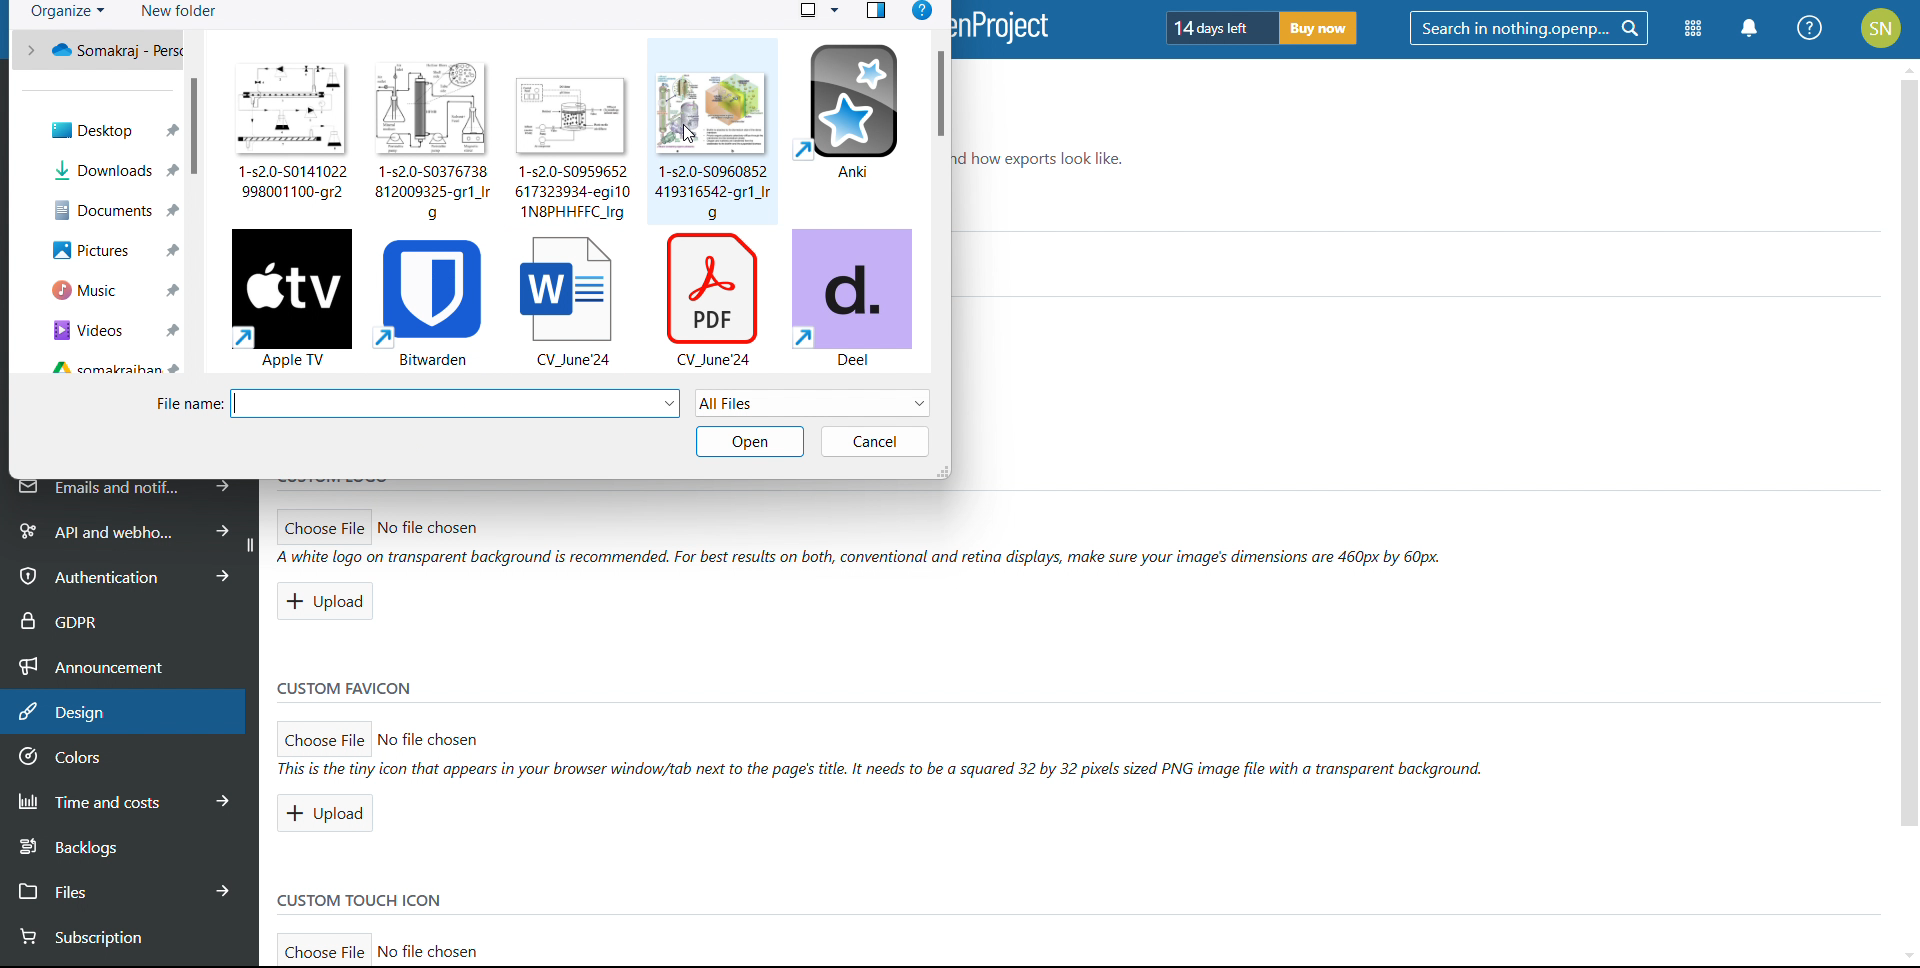  I want to click on announcement, so click(128, 664).